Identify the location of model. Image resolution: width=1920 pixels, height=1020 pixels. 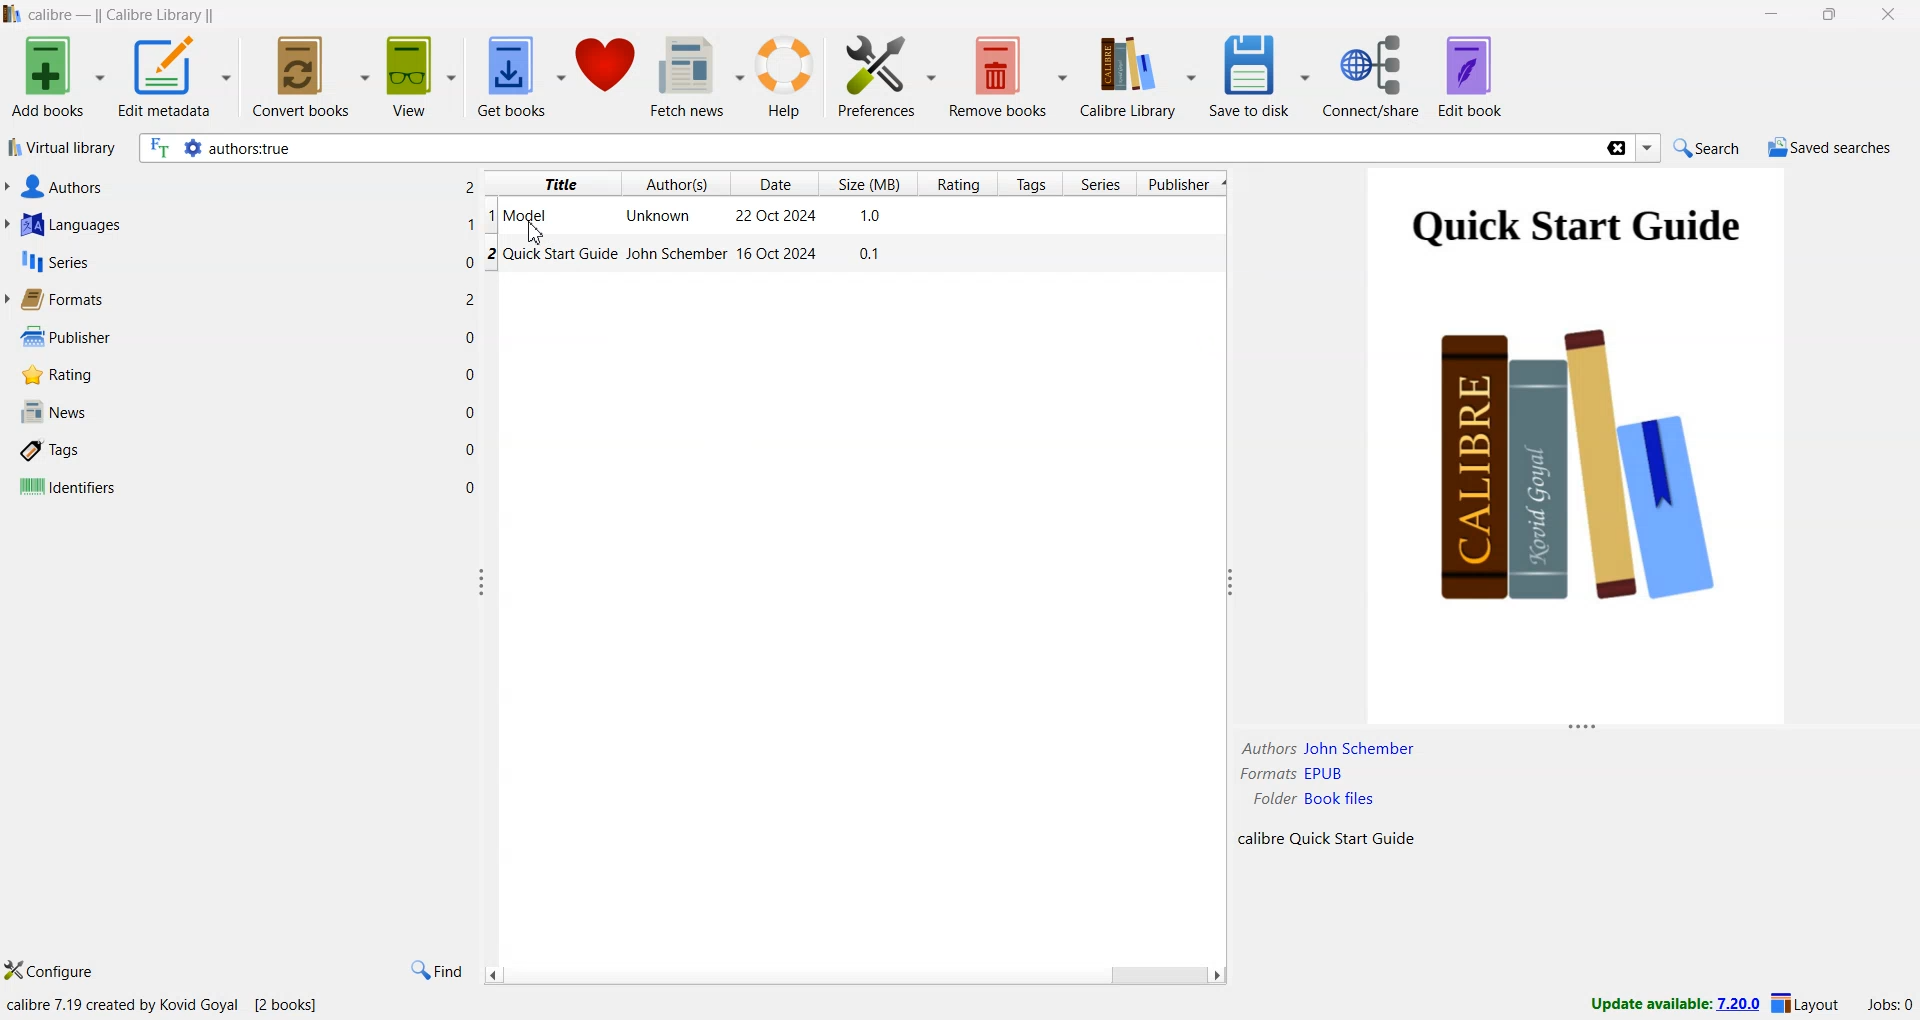
(529, 214).